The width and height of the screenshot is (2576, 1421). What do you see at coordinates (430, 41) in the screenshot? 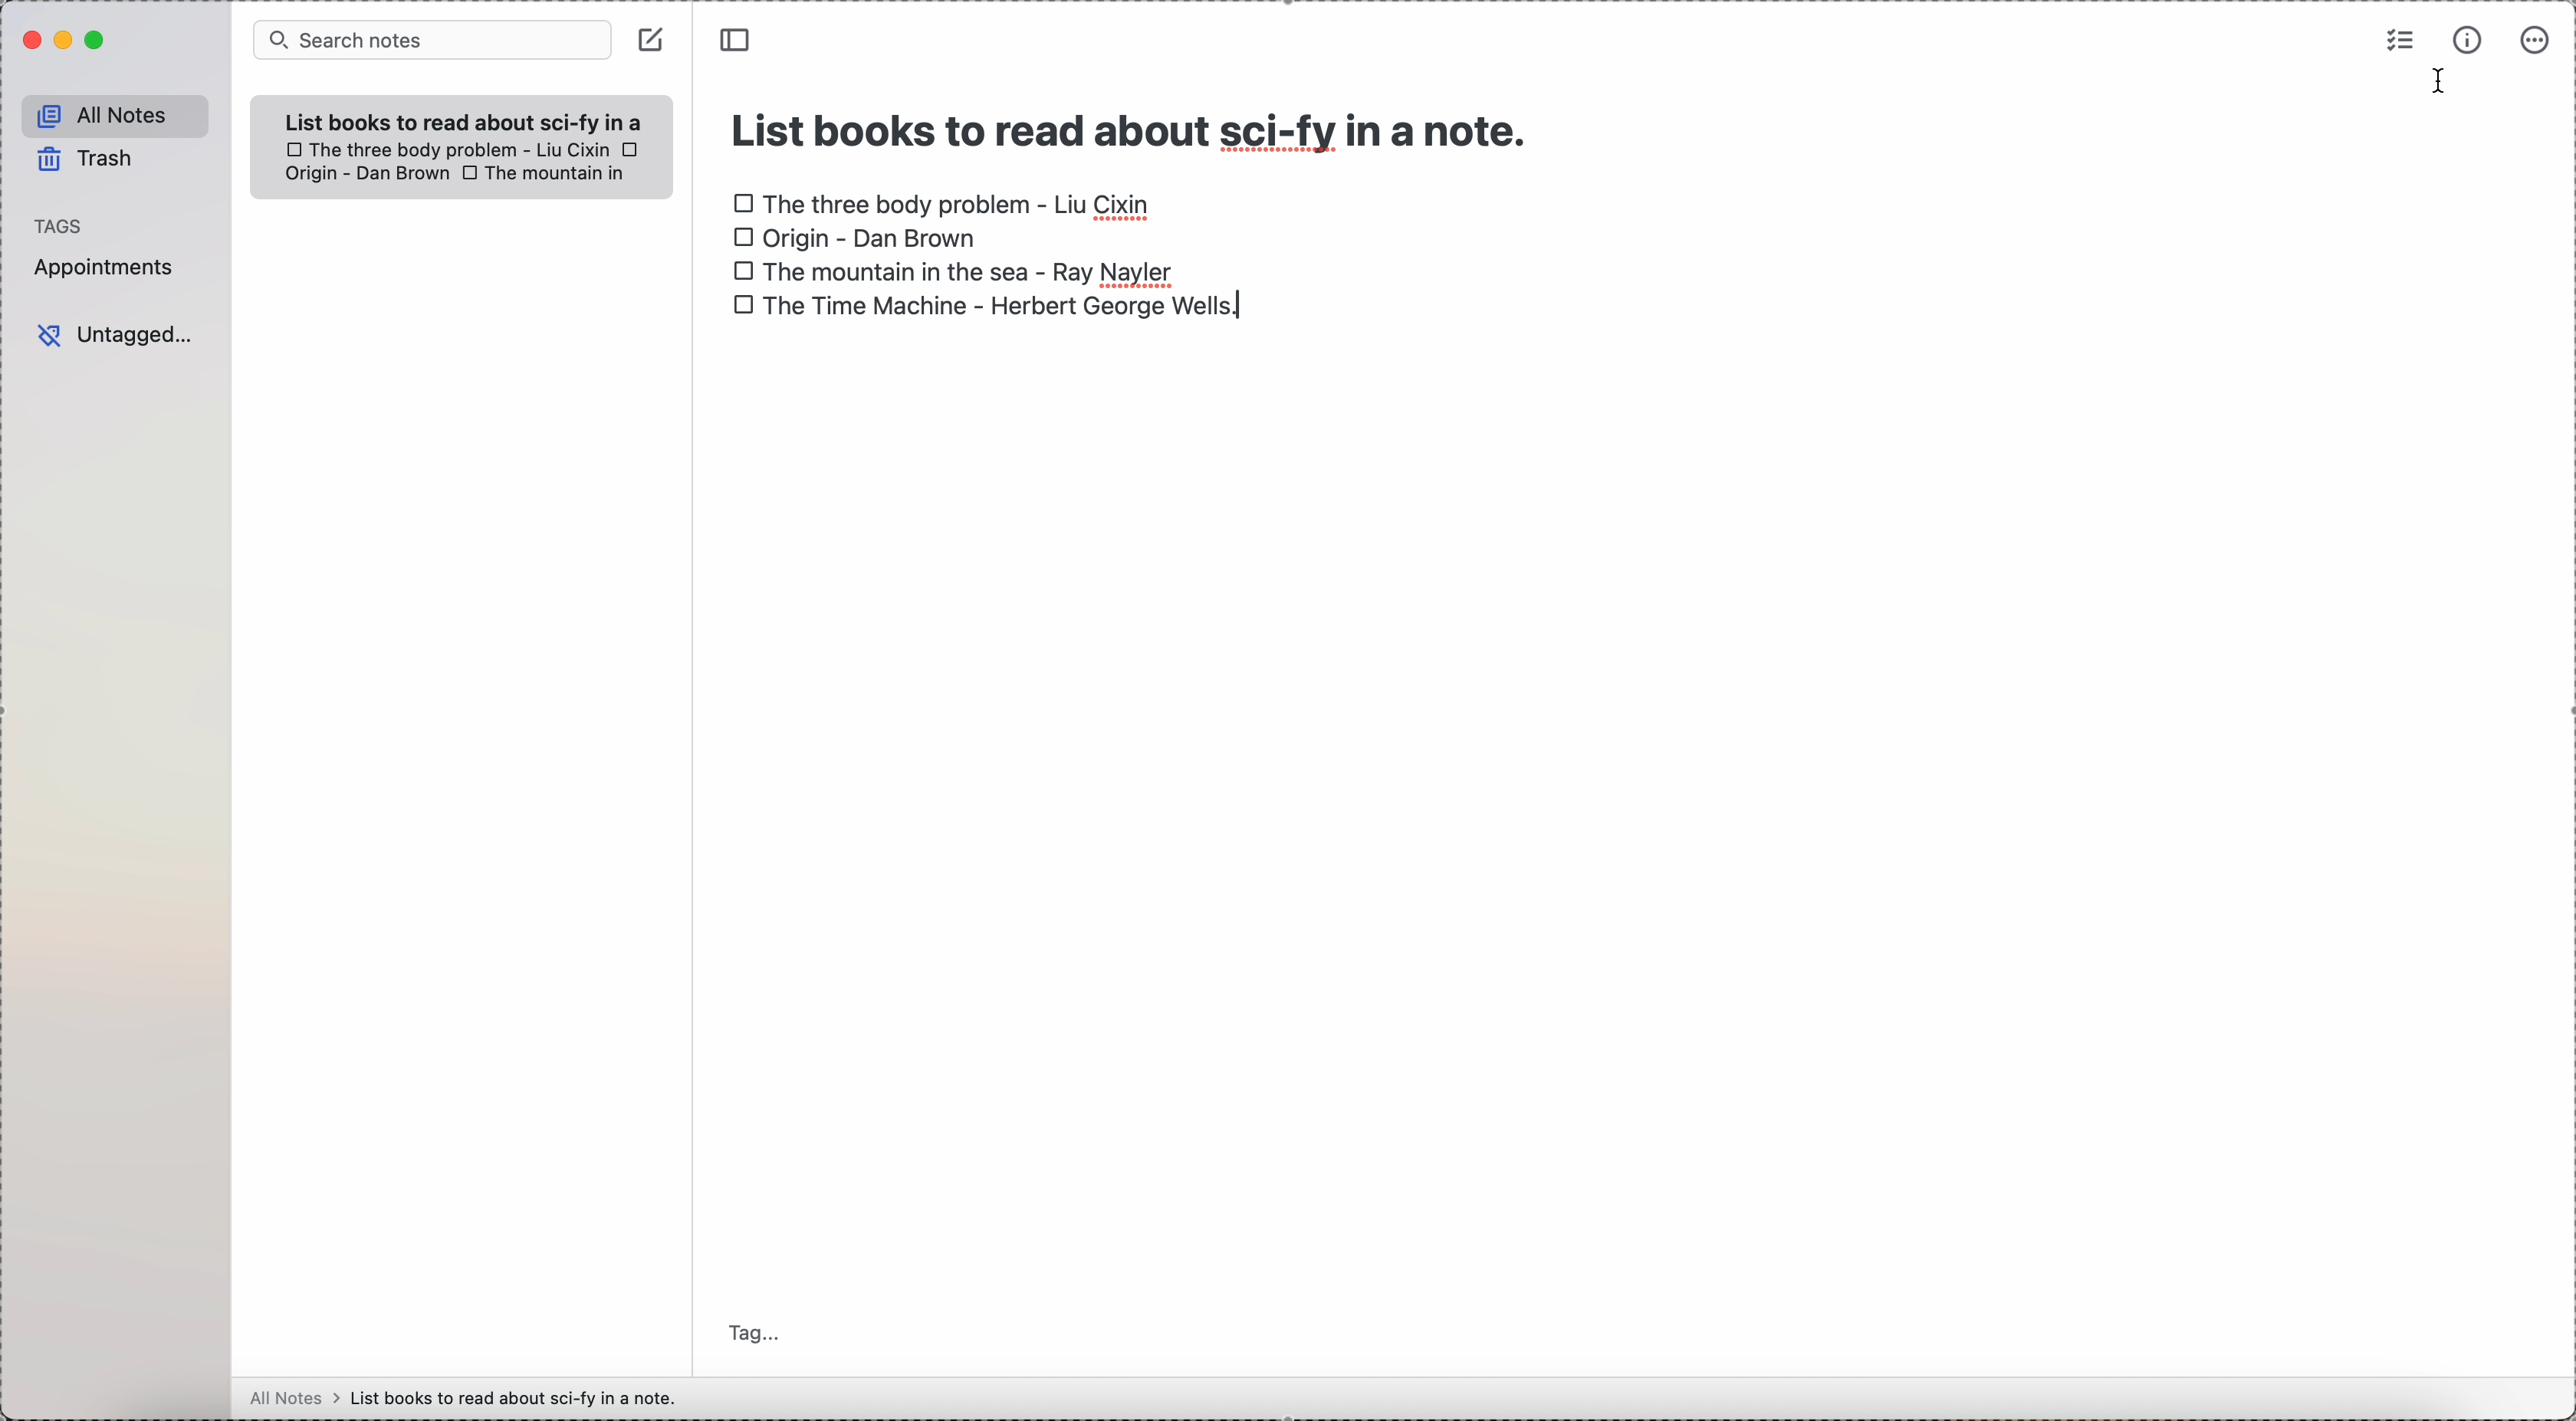
I see `search bar` at bounding box center [430, 41].